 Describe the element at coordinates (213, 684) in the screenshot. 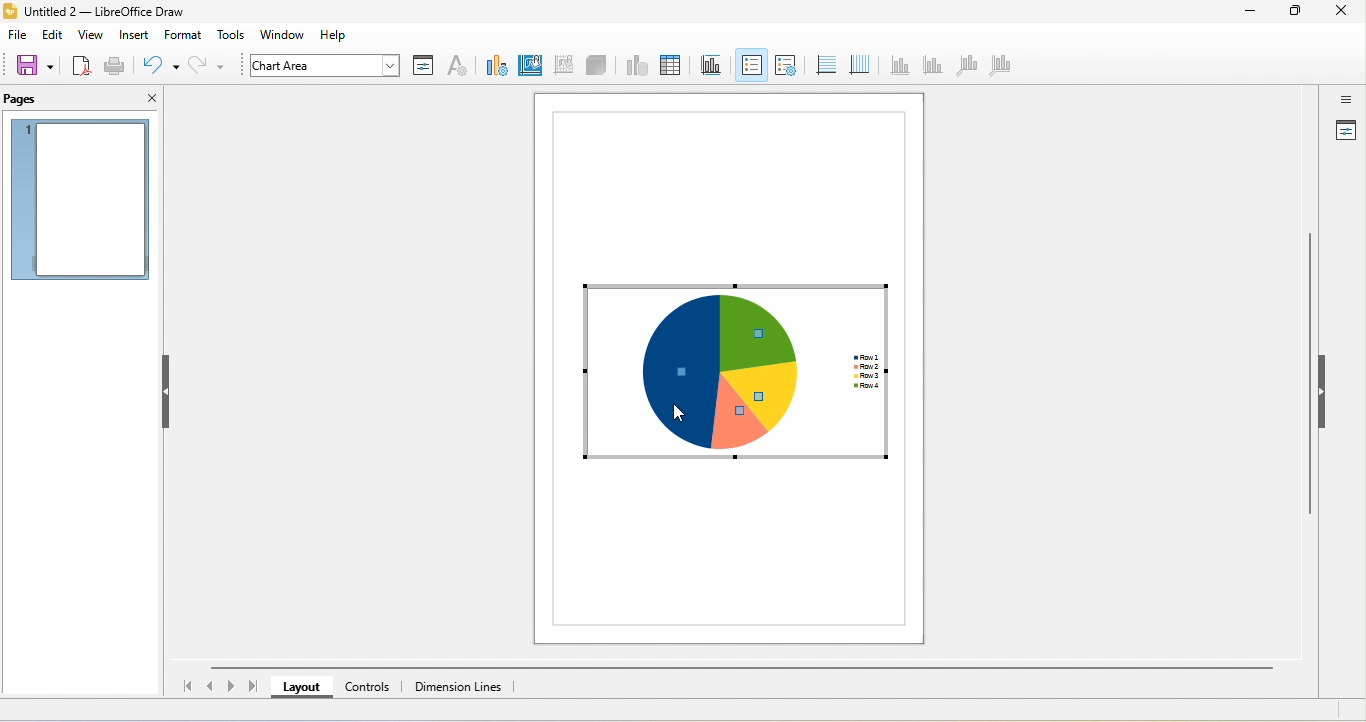

I see `previous` at that location.